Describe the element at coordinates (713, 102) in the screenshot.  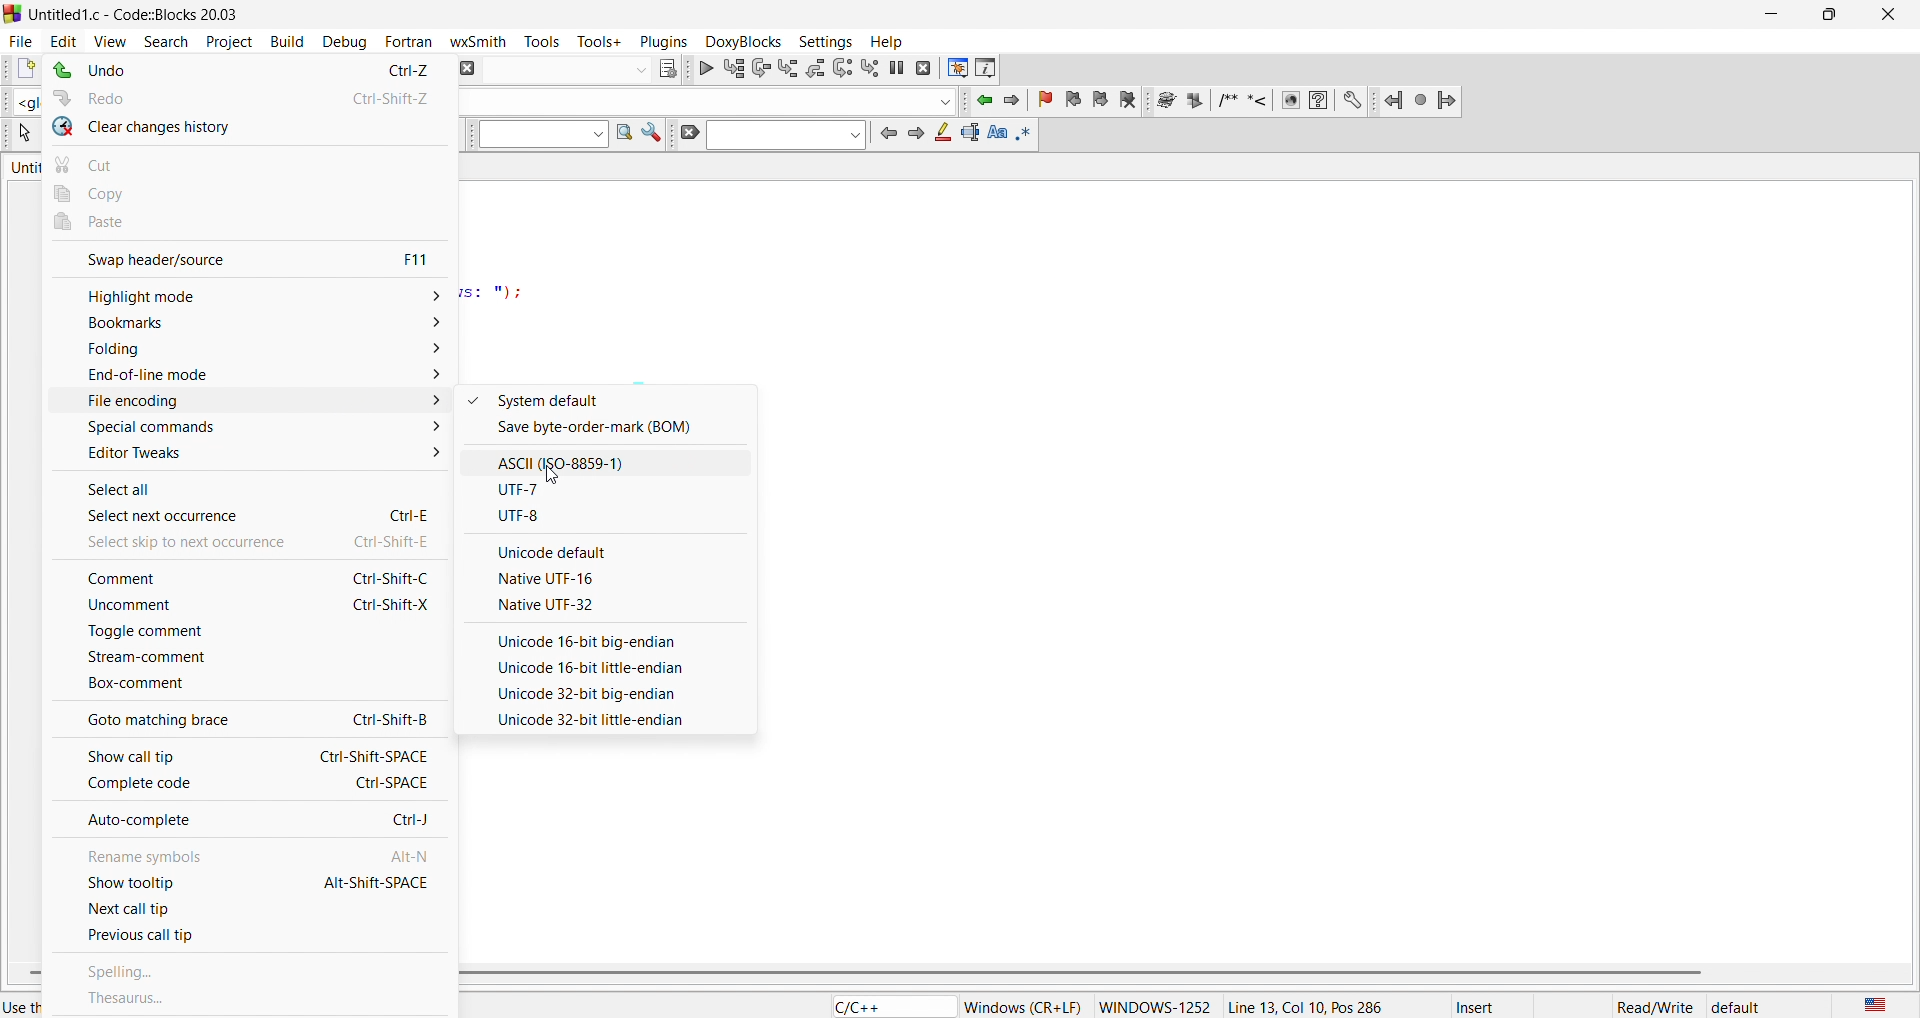
I see `function name` at that location.